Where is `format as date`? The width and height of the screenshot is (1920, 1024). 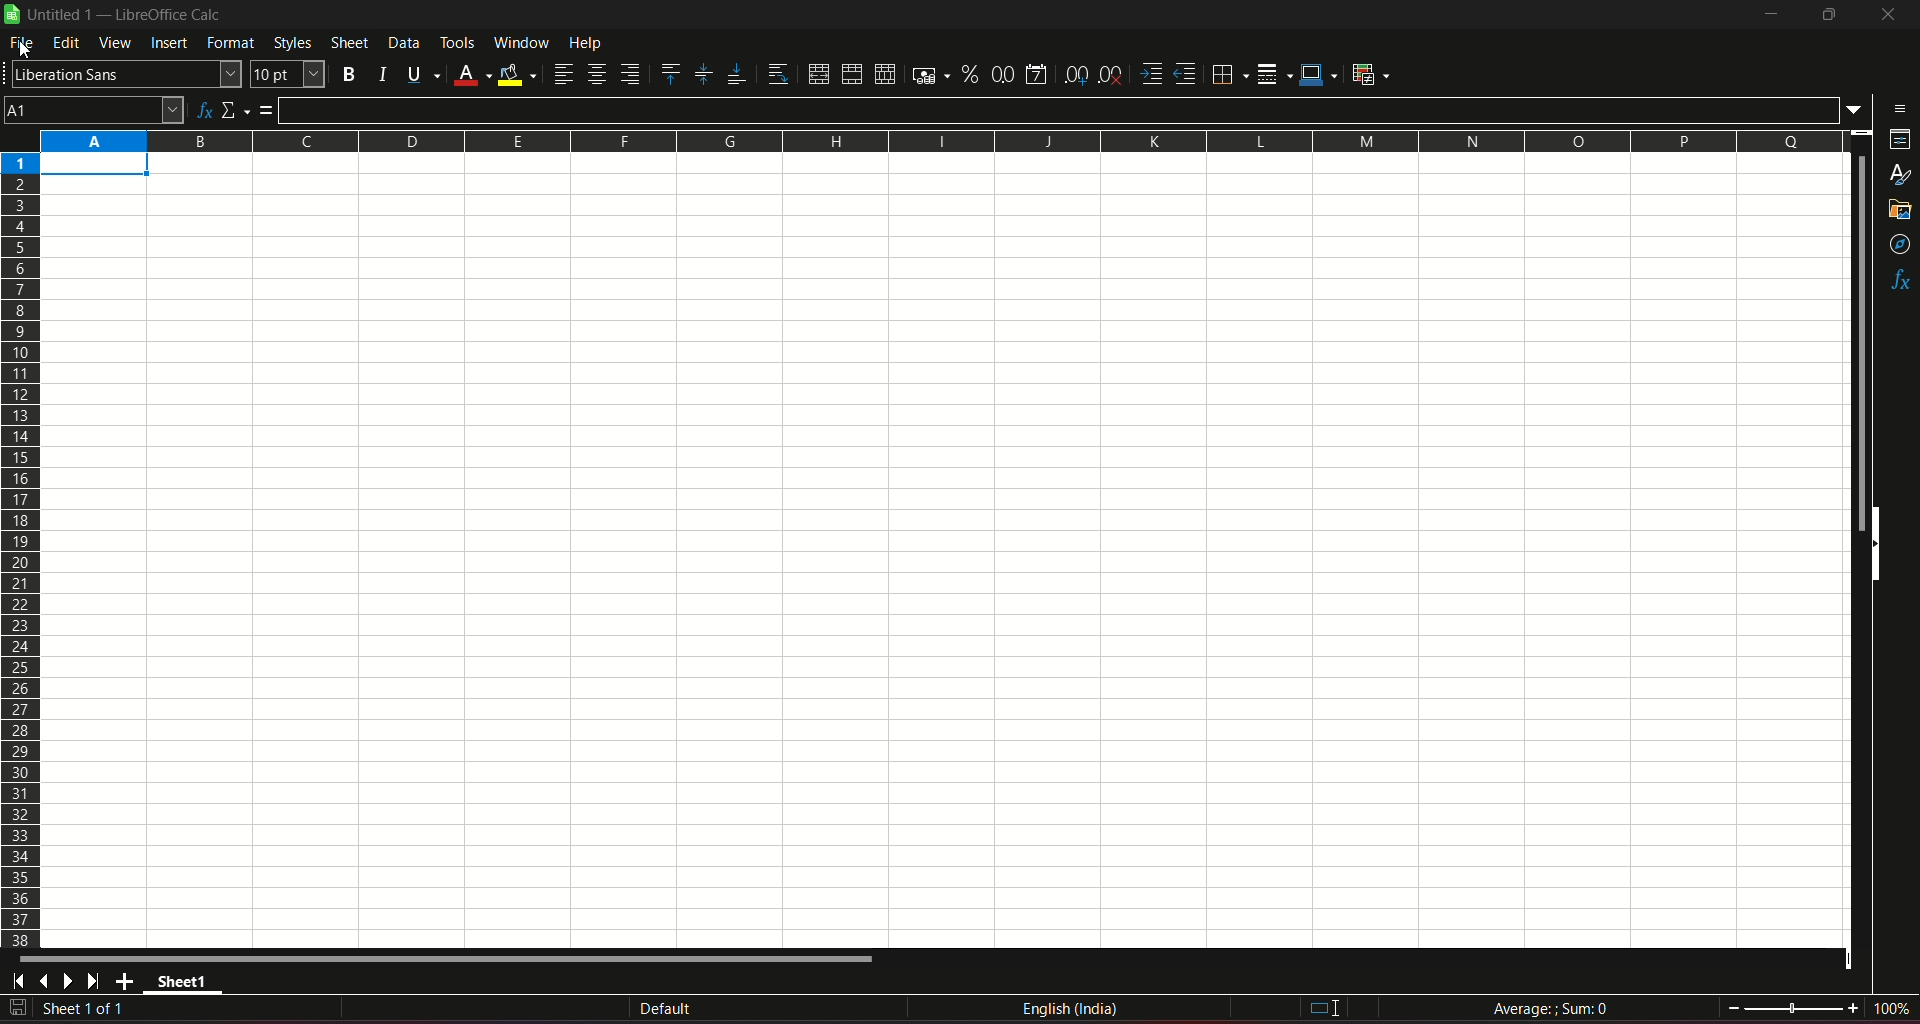
format as date is located at coordinates (1039, 73).